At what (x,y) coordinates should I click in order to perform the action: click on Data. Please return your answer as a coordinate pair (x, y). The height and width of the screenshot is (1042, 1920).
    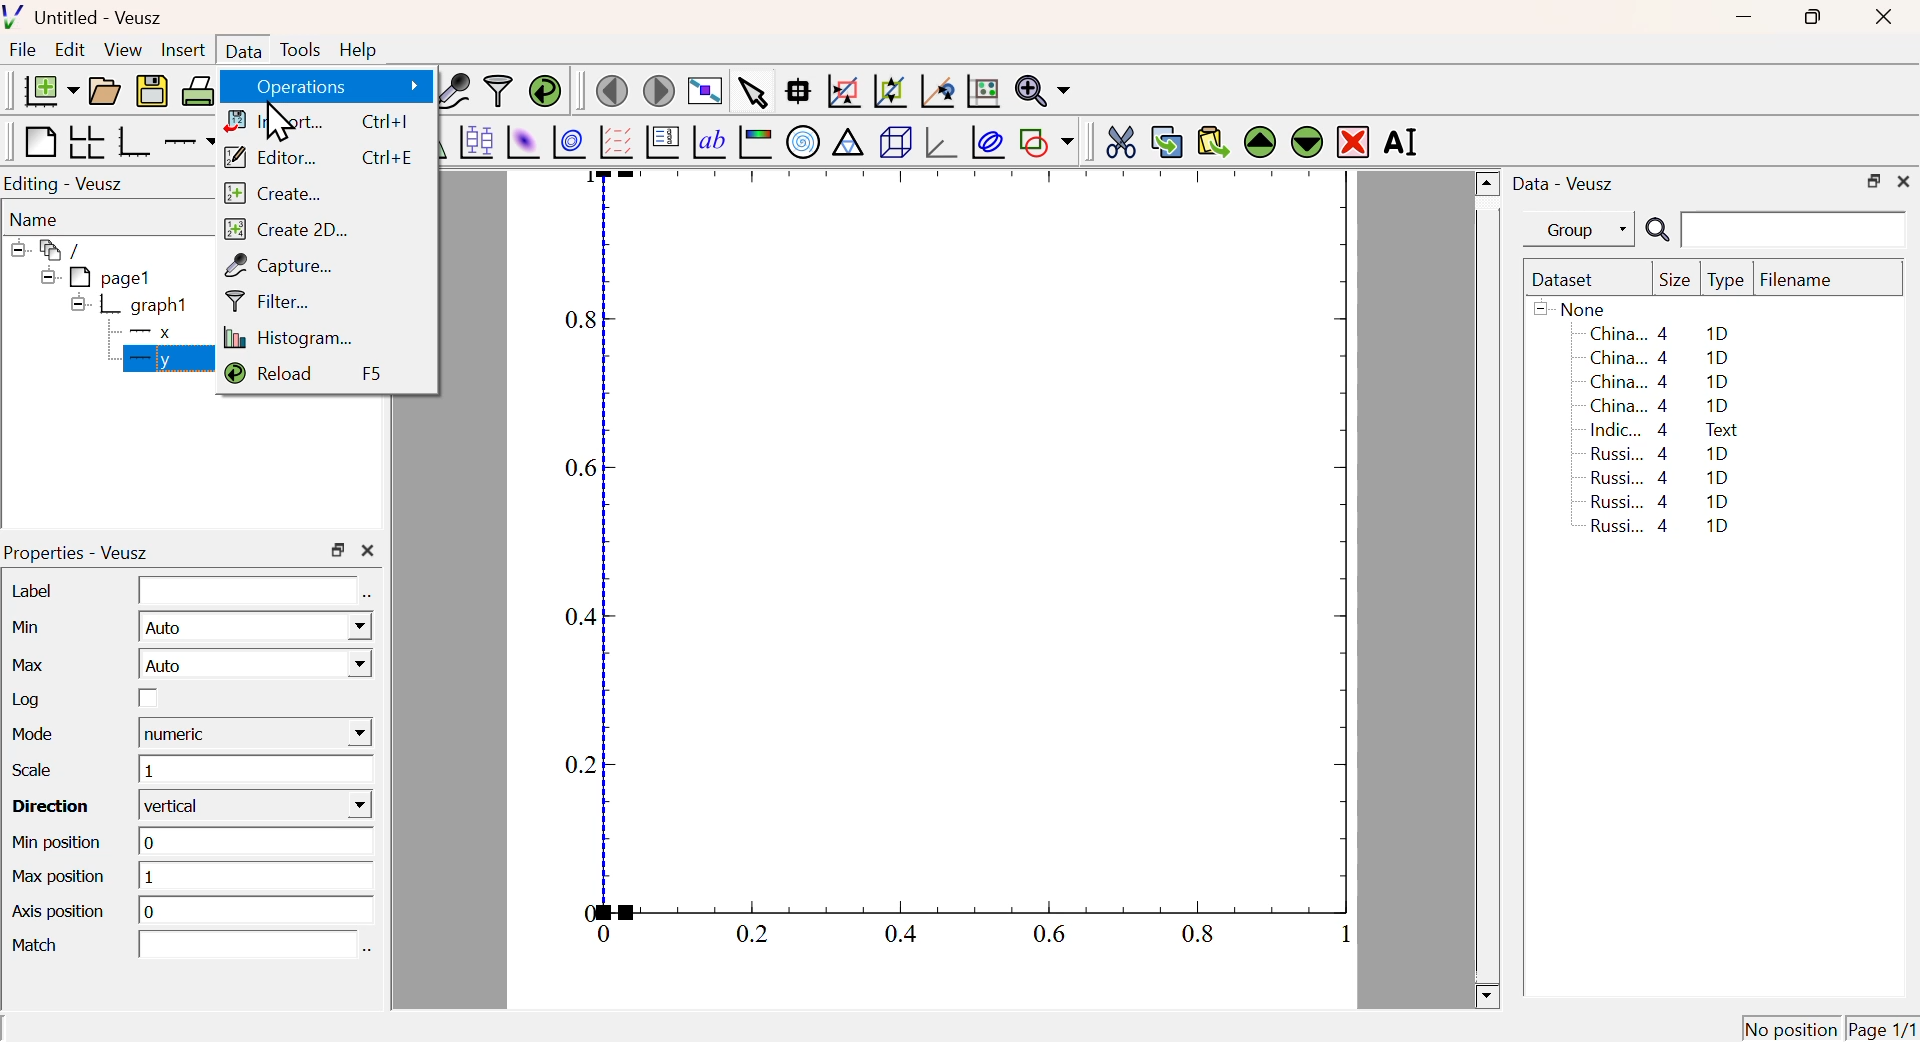
    Looking at the image, I should click on (242, 49).